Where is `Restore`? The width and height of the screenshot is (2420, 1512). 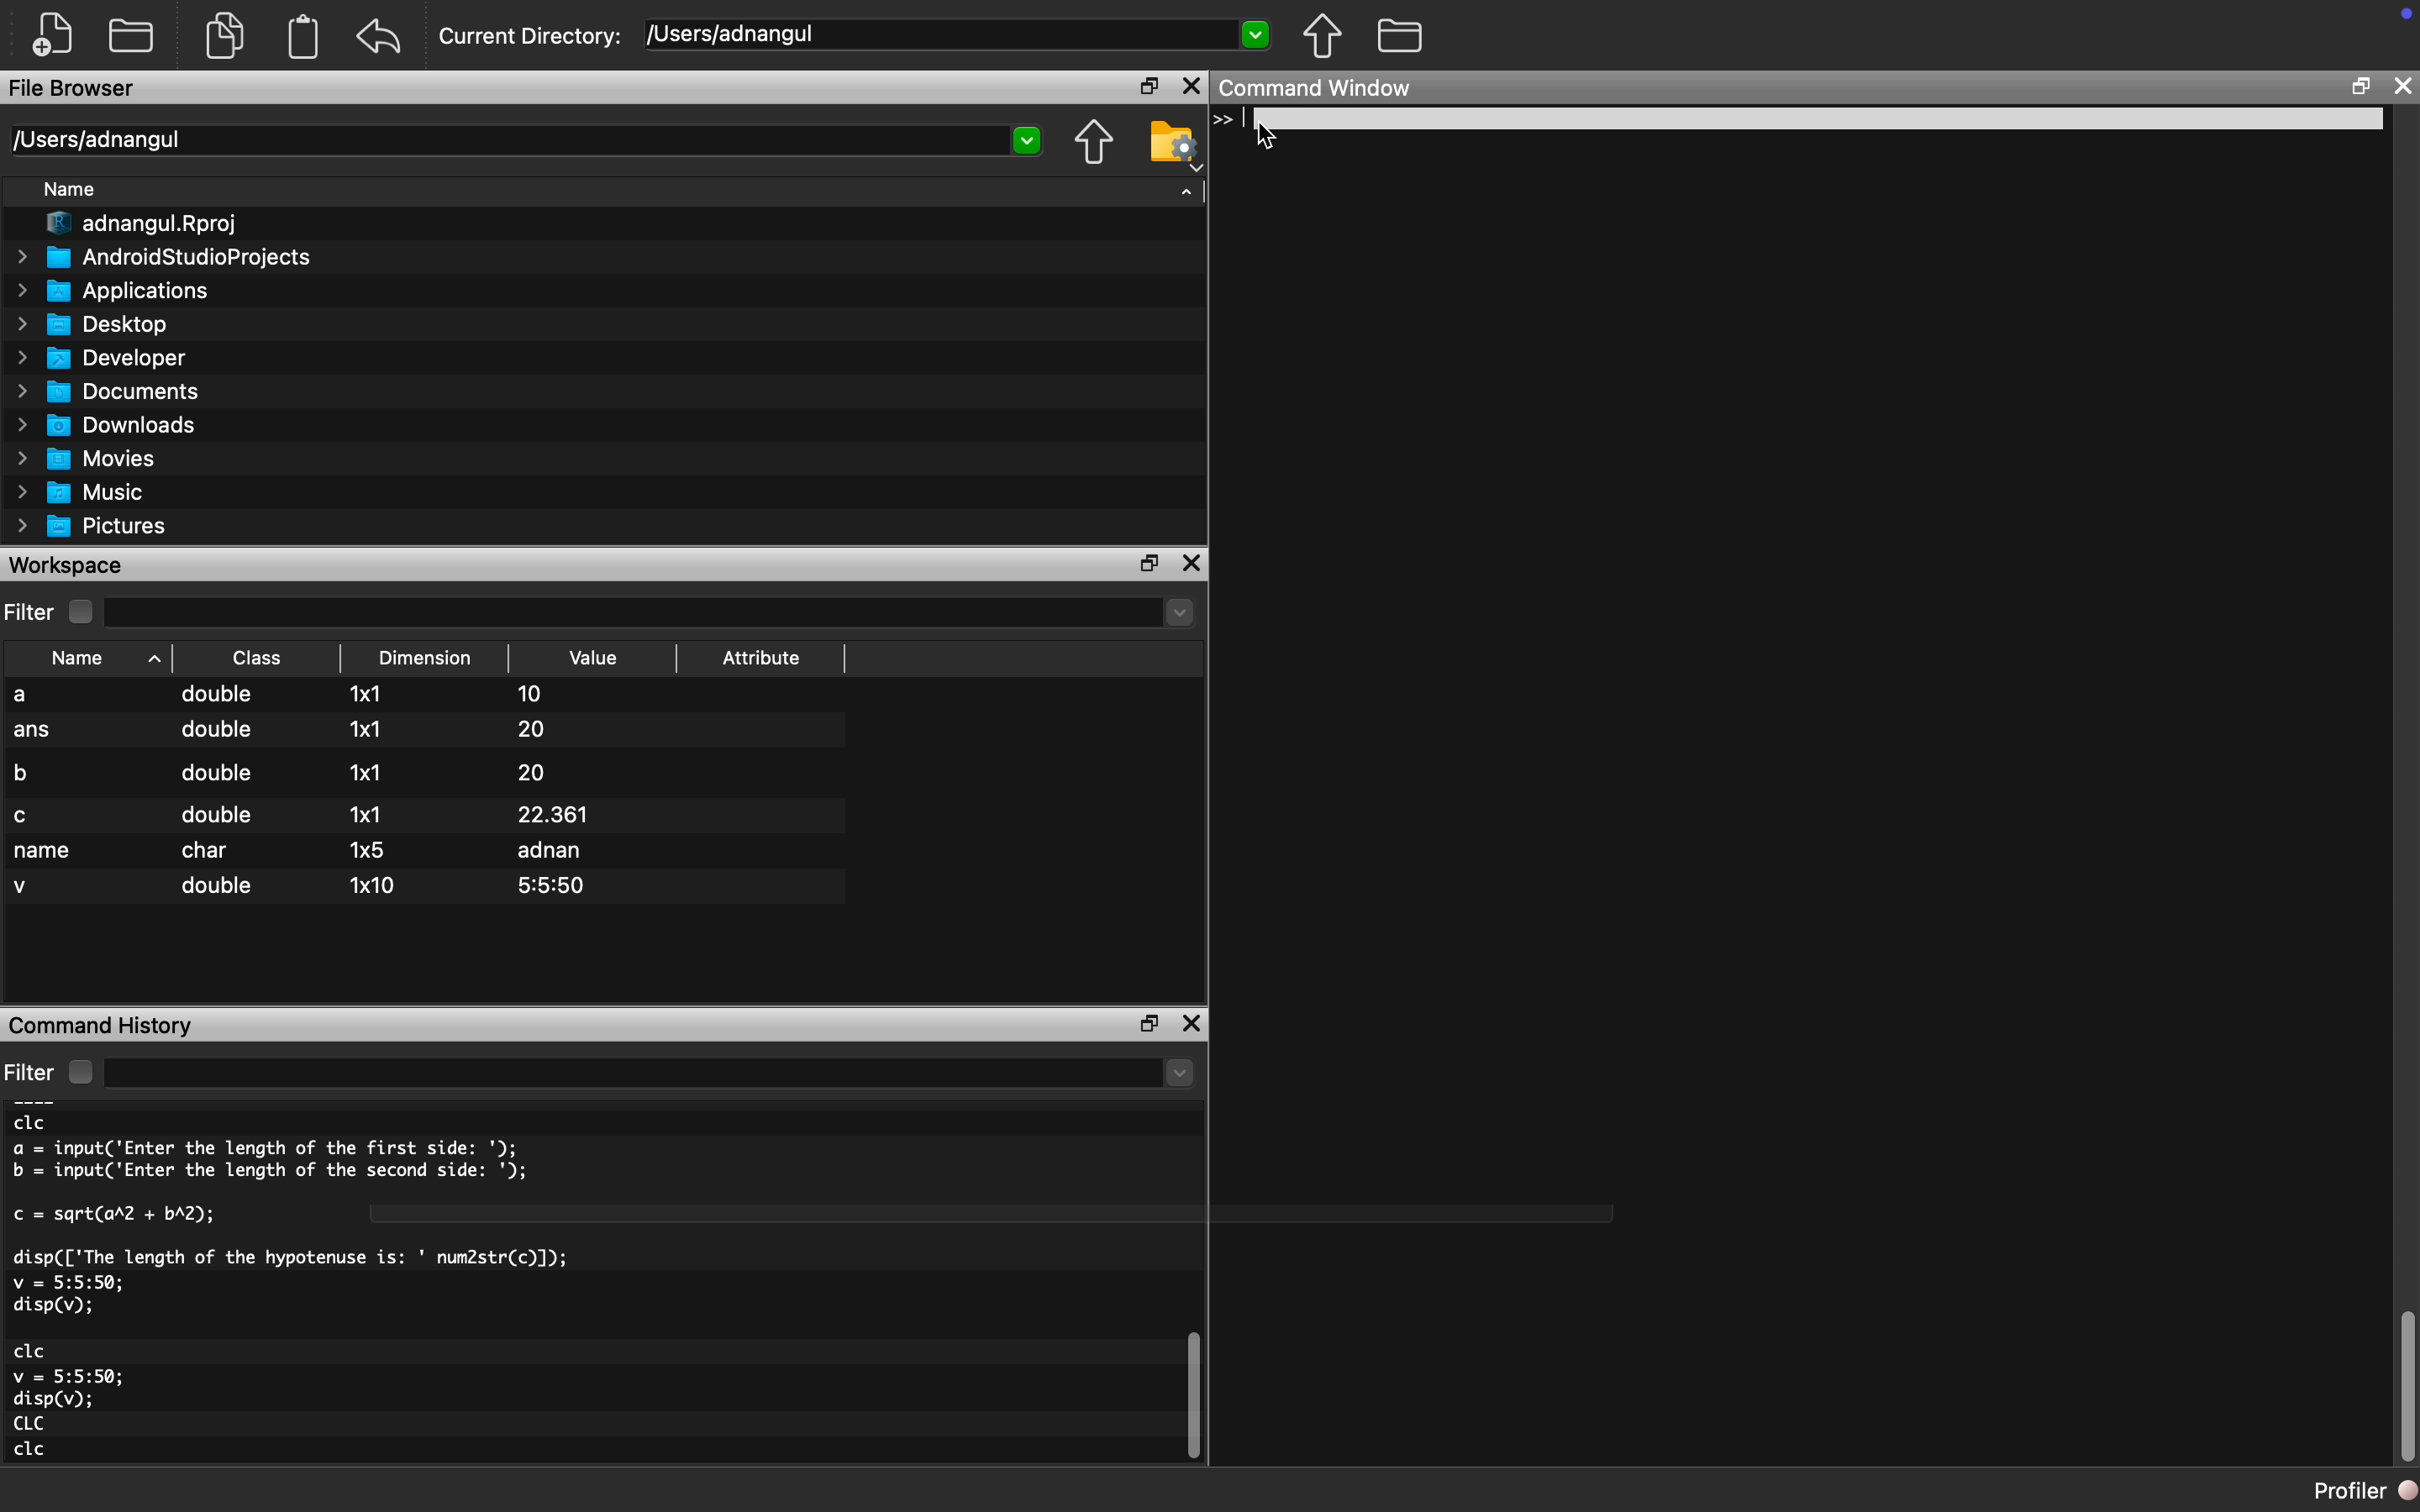 Restore is located at coordinates (1140, 1020).